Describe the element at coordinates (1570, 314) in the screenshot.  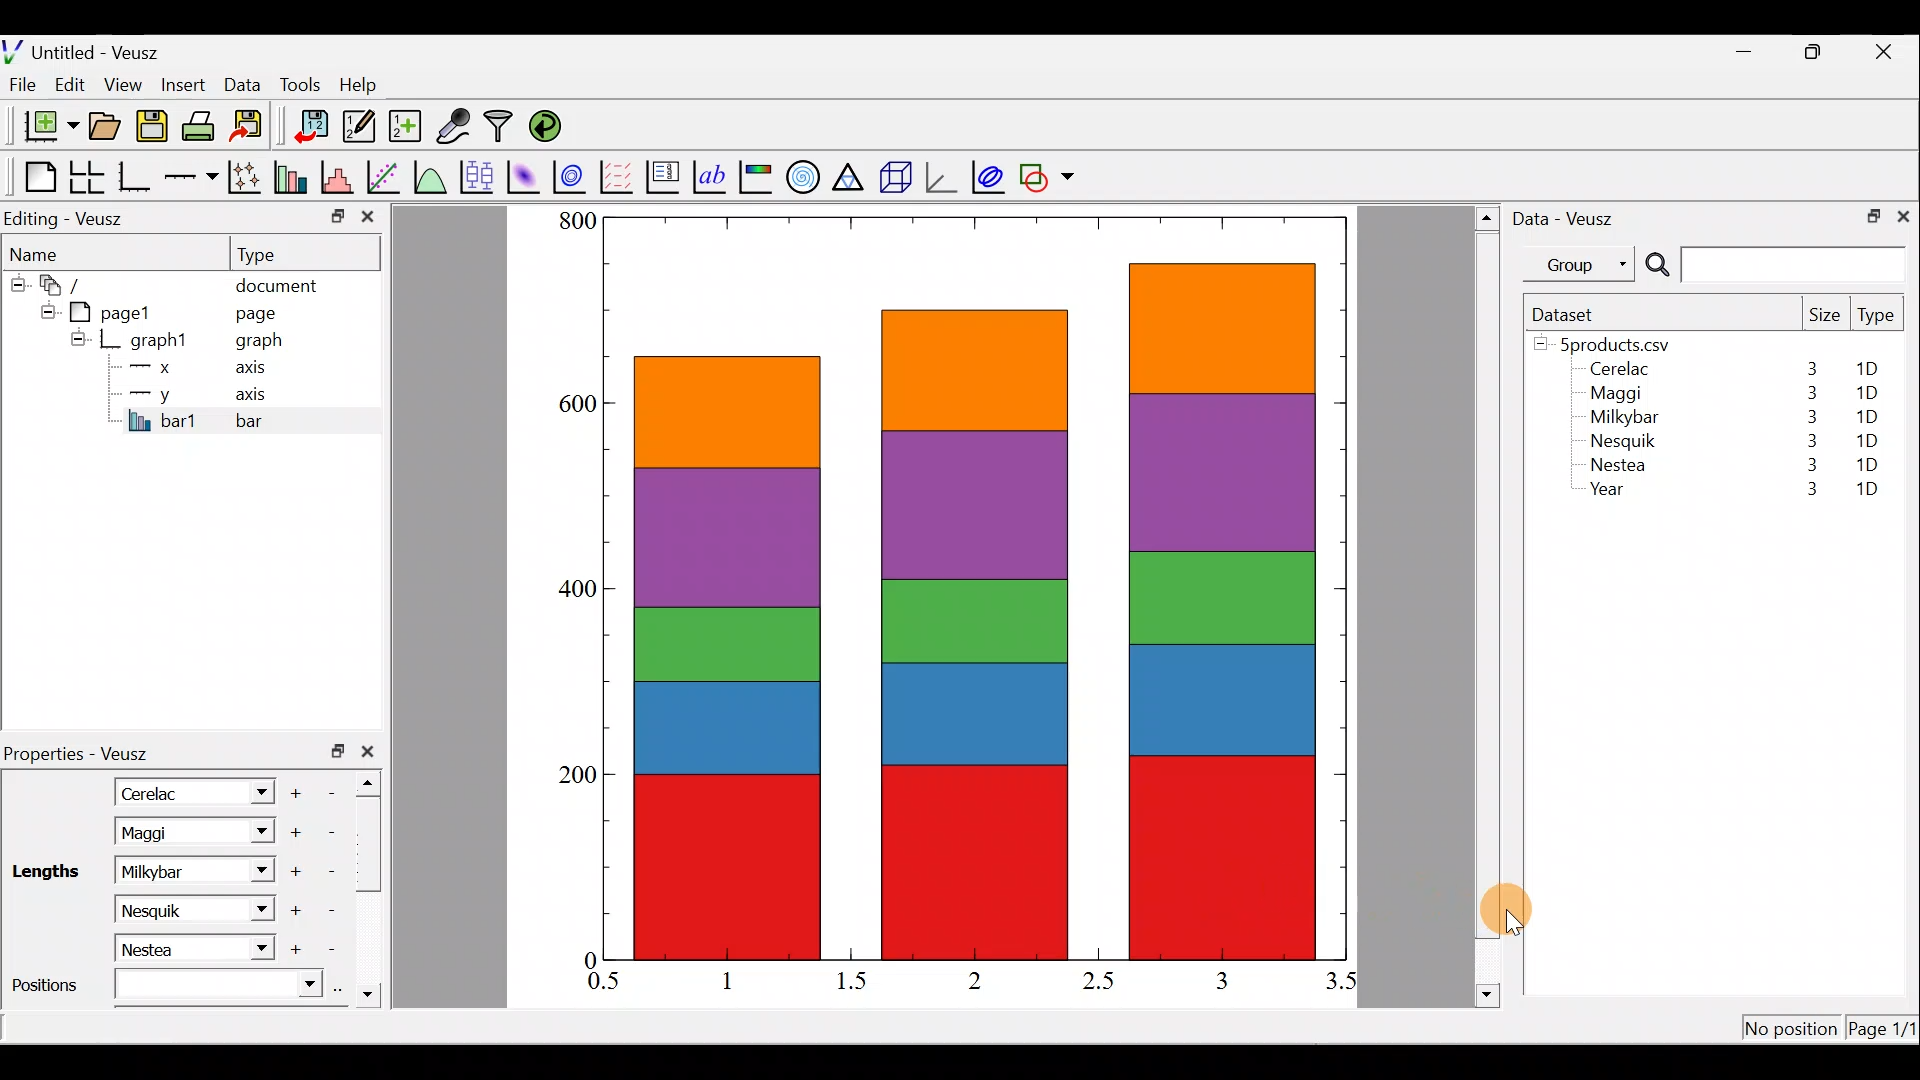
I see `Dataset` at that location.